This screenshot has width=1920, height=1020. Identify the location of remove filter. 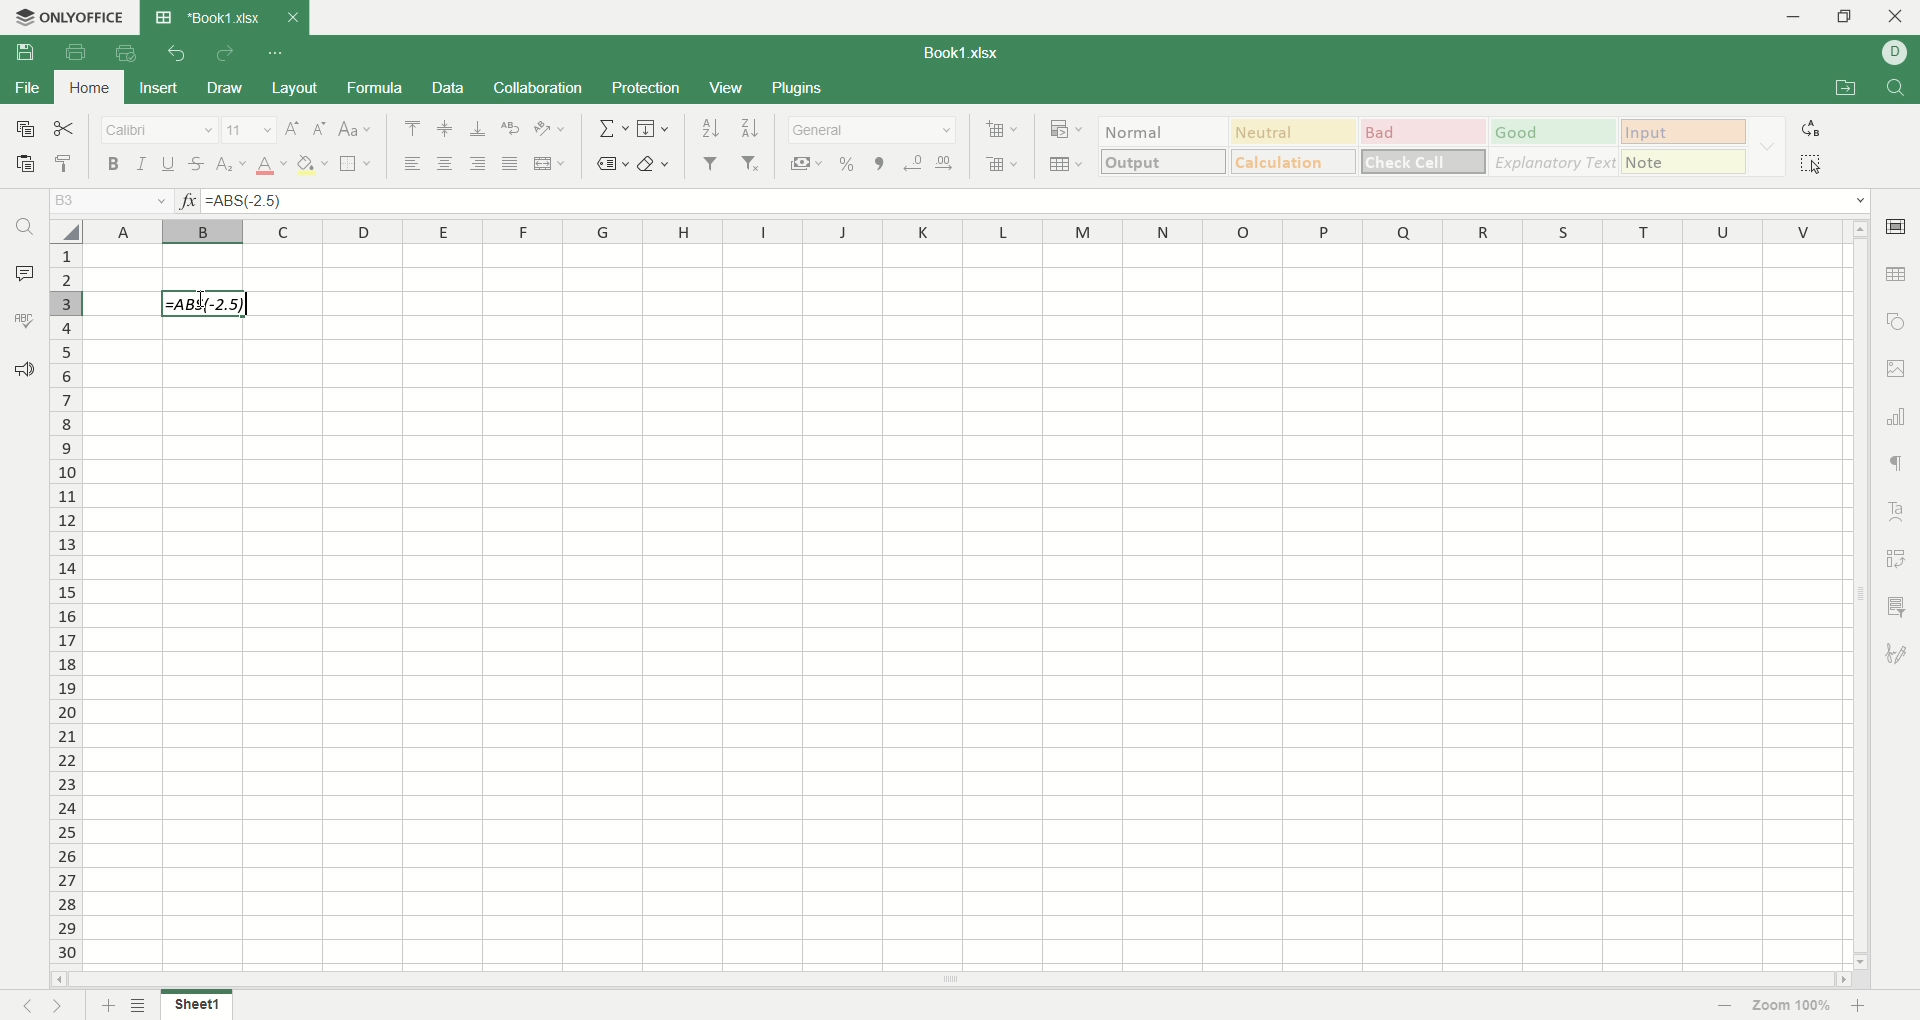
(752, 163).